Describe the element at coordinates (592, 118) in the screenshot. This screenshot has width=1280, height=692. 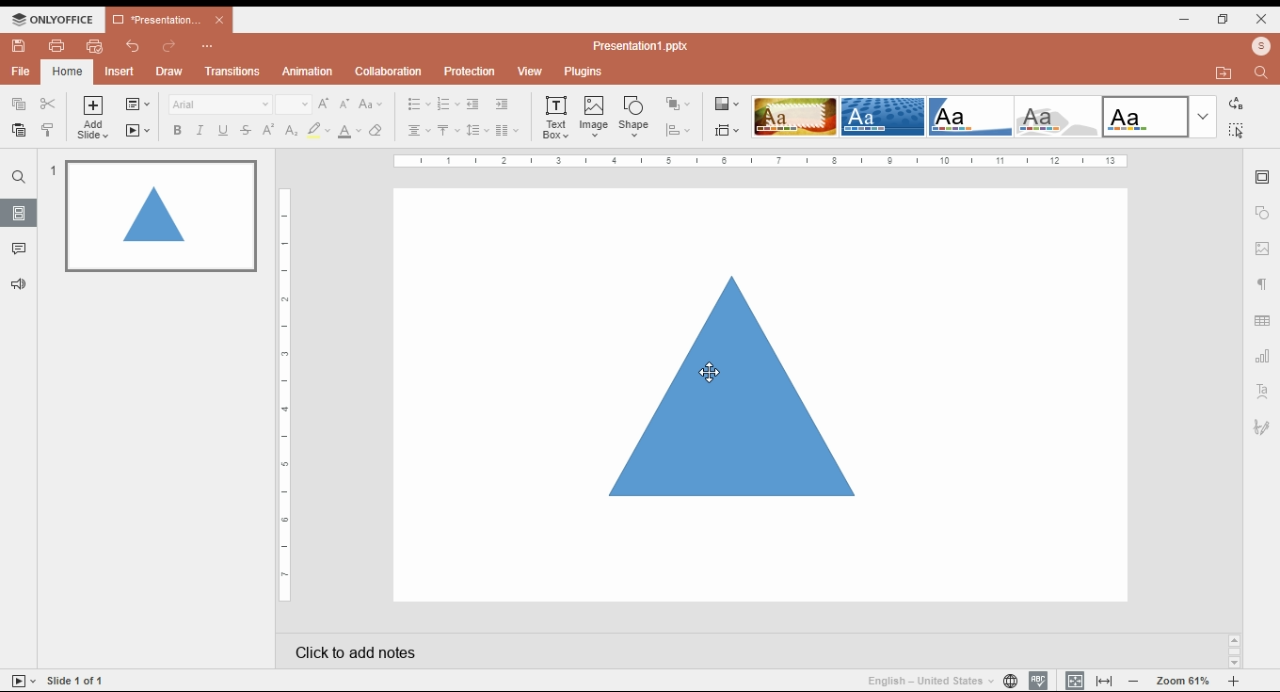
I see `insert image` at that location.